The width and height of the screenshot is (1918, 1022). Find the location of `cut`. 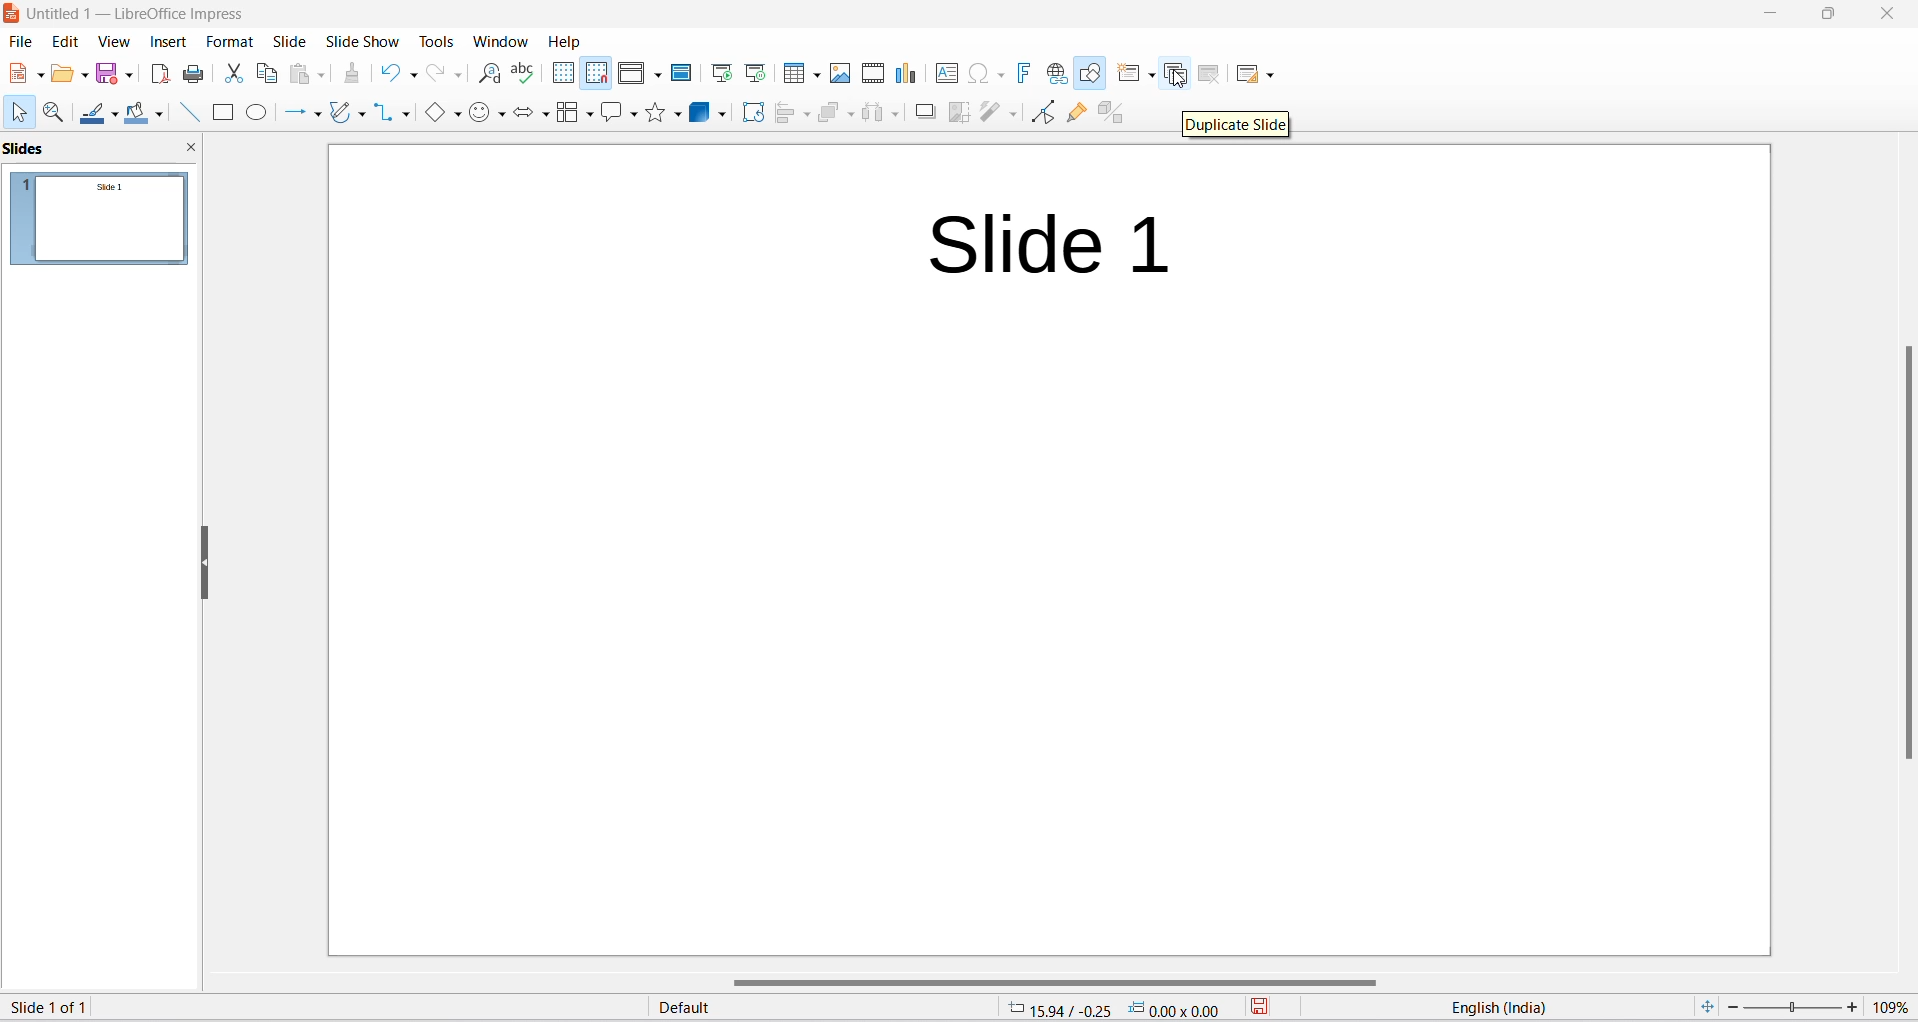

cut is located at coordinates (231, 79).